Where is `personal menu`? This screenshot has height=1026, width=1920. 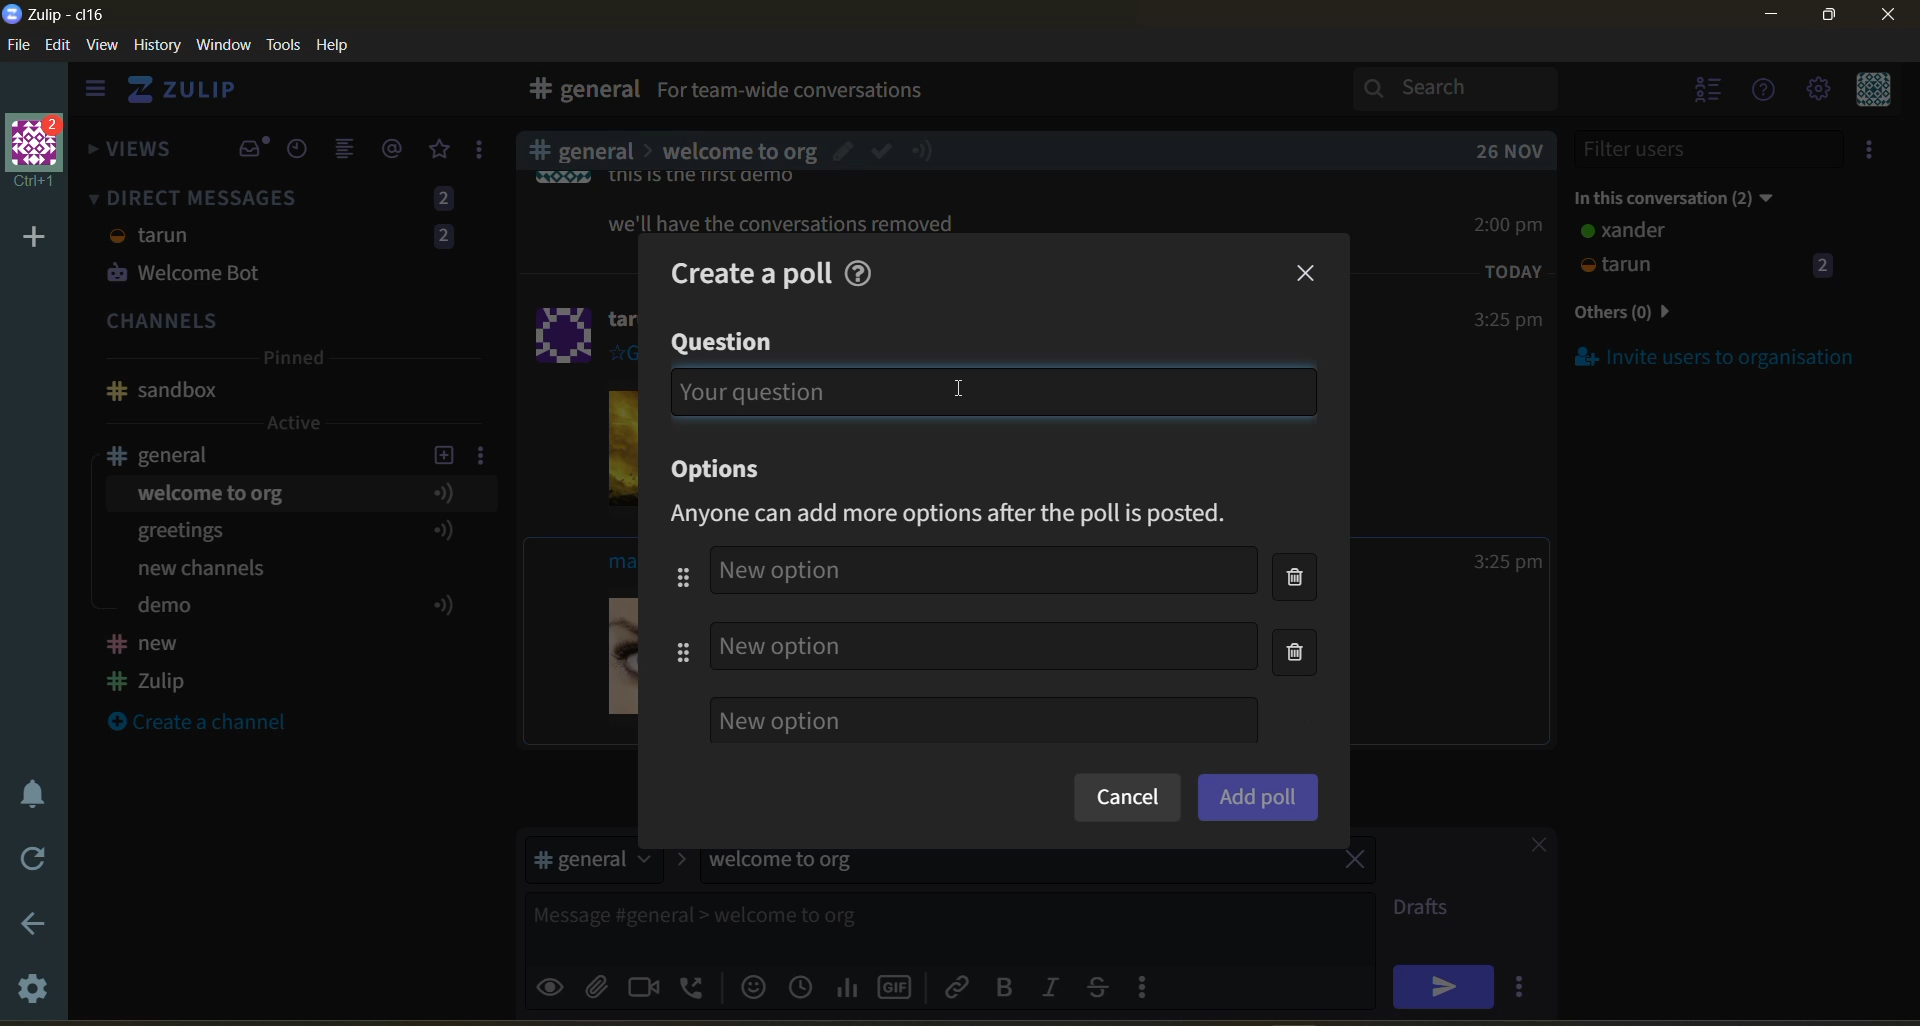
personal menu is located at coordinates (1870, 91).